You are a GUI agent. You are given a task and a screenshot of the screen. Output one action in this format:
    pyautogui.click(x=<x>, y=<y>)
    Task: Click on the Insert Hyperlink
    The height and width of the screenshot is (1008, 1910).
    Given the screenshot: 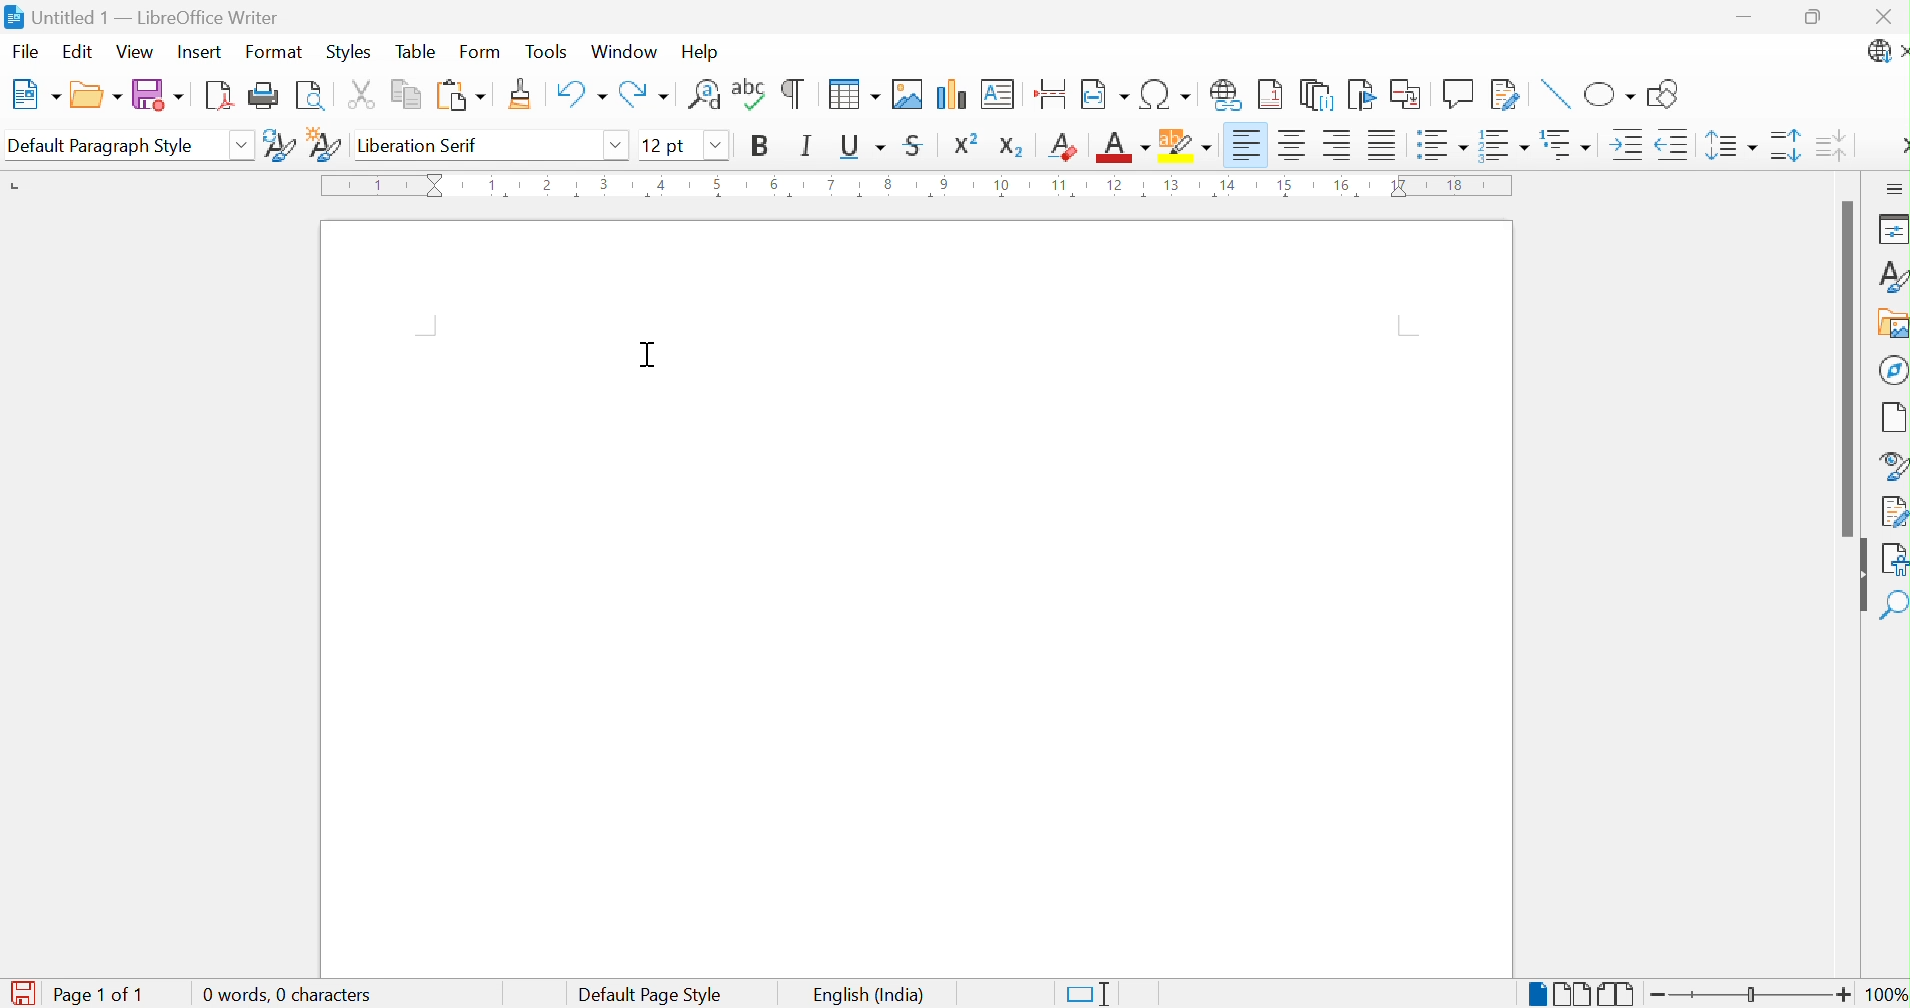 What is the action you would take?
    pyautogui.click(x=1226, y=96)
    